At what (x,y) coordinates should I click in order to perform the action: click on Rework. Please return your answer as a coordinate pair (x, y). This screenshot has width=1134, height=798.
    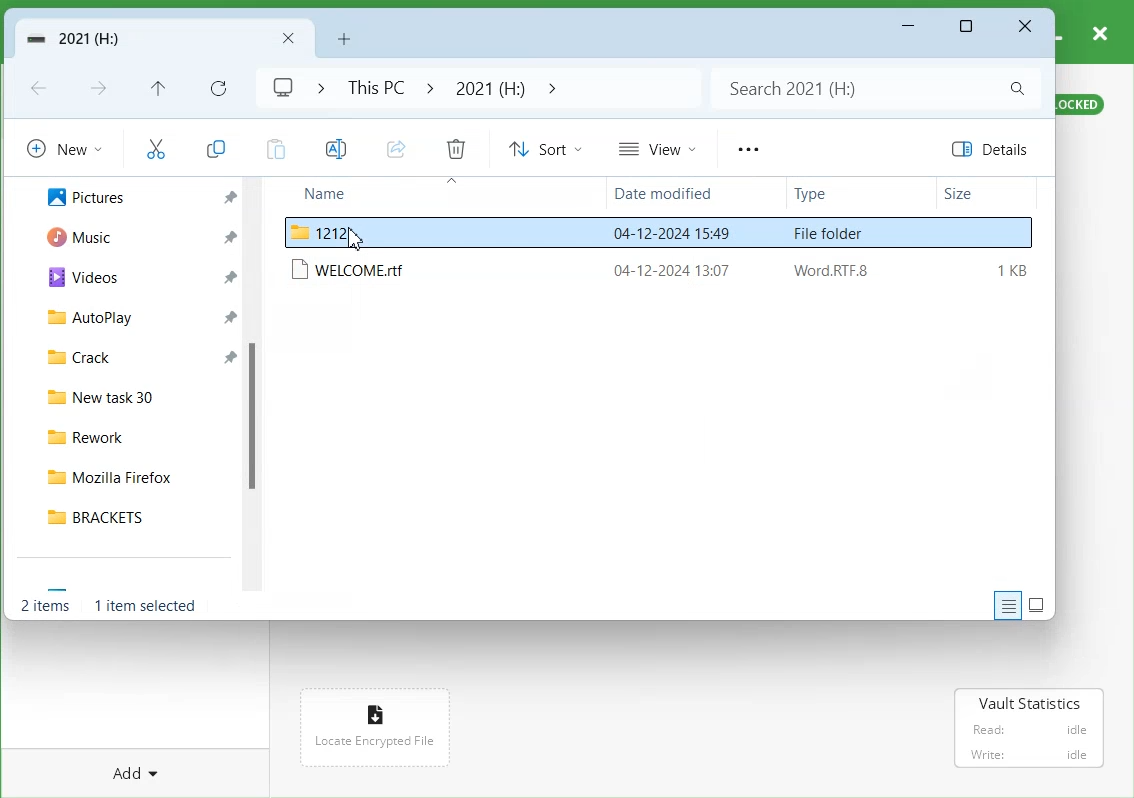
    Looking at the image, I should click on (136, 437).